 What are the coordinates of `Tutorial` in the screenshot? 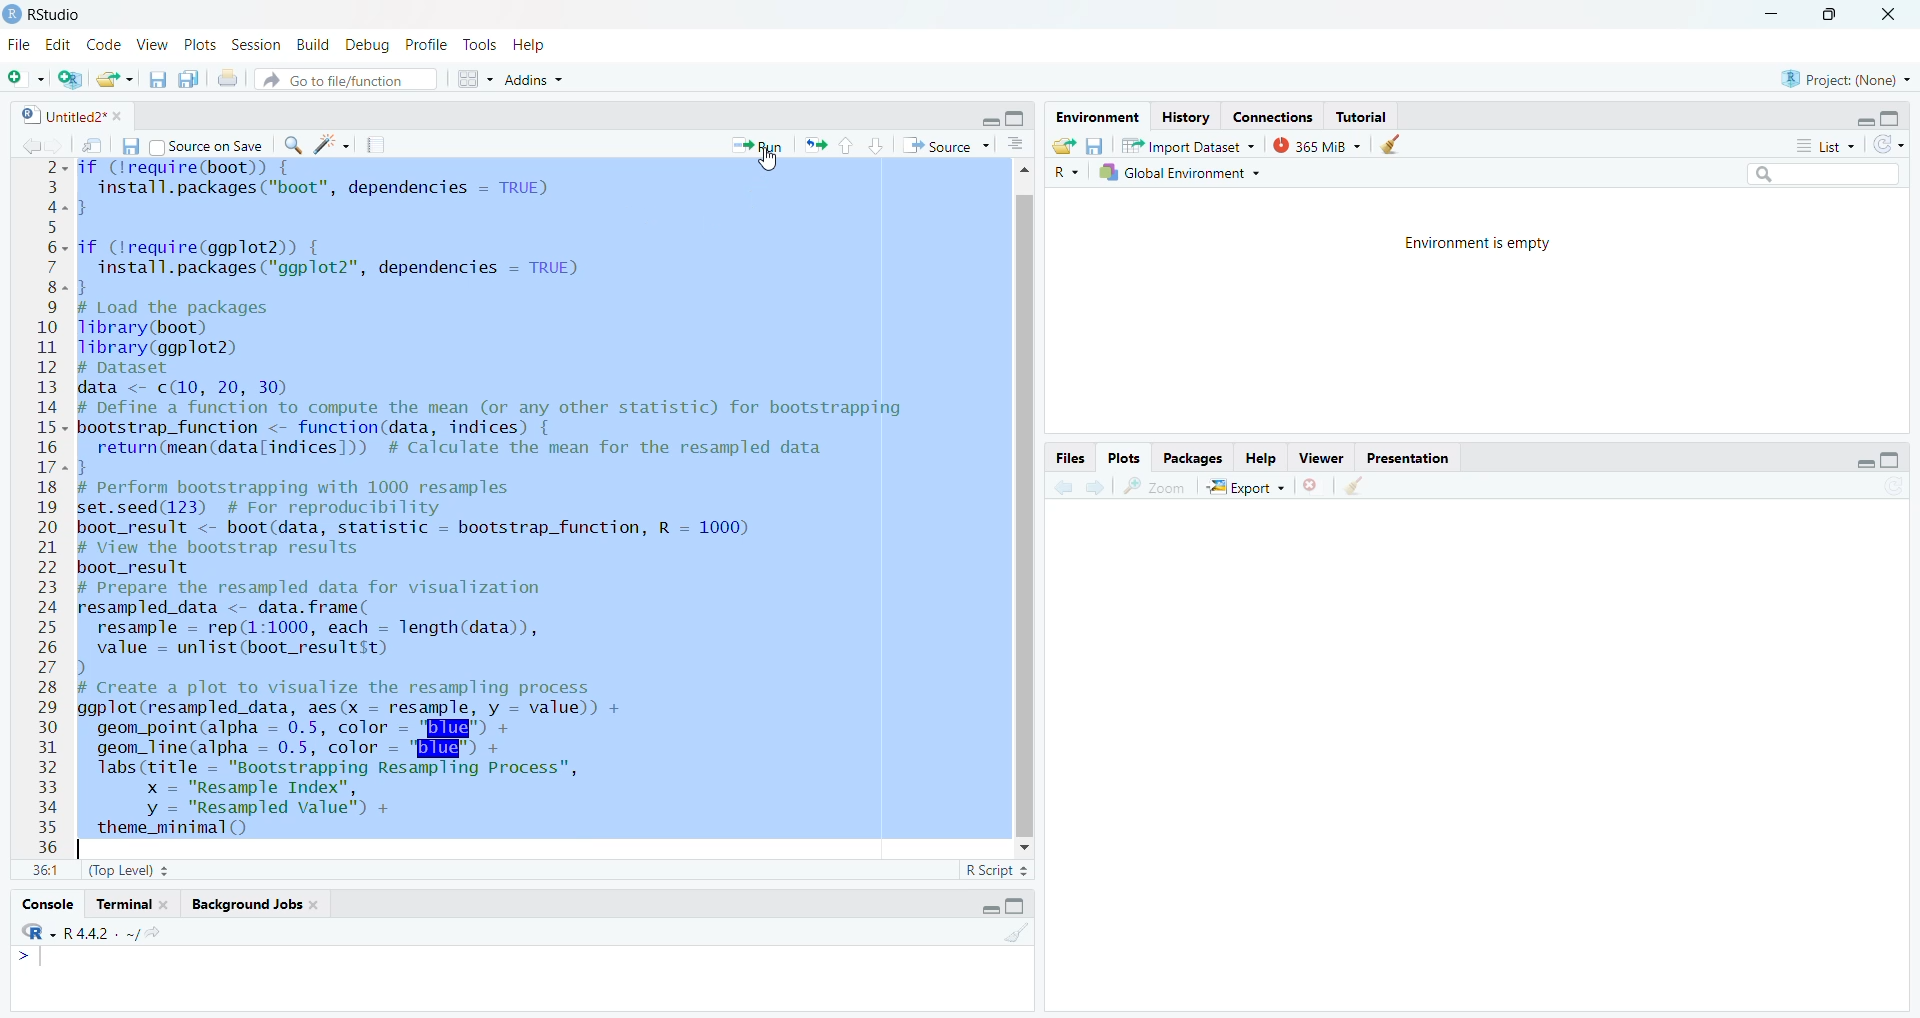 It's located at (1367, 119).